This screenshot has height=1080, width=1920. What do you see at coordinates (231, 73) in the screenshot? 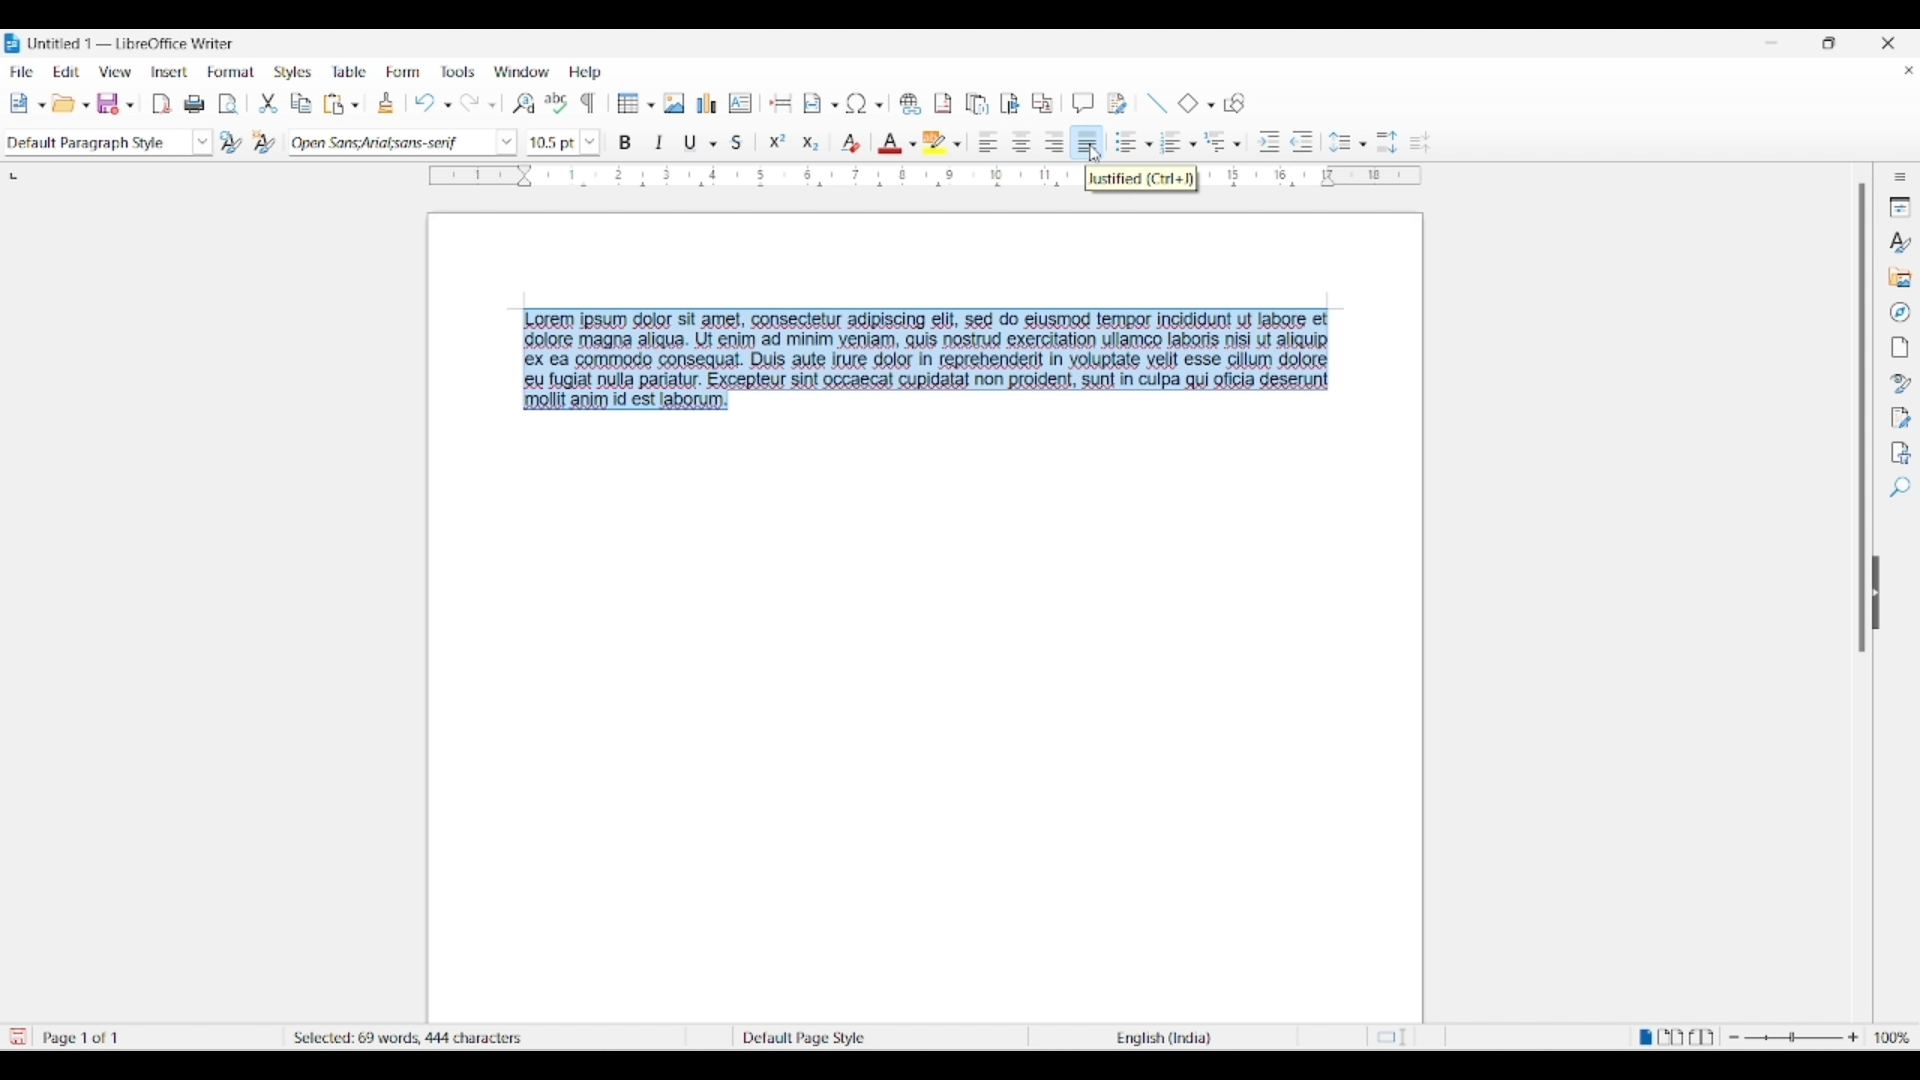
I see `Format` at bounding box center [231, 73].